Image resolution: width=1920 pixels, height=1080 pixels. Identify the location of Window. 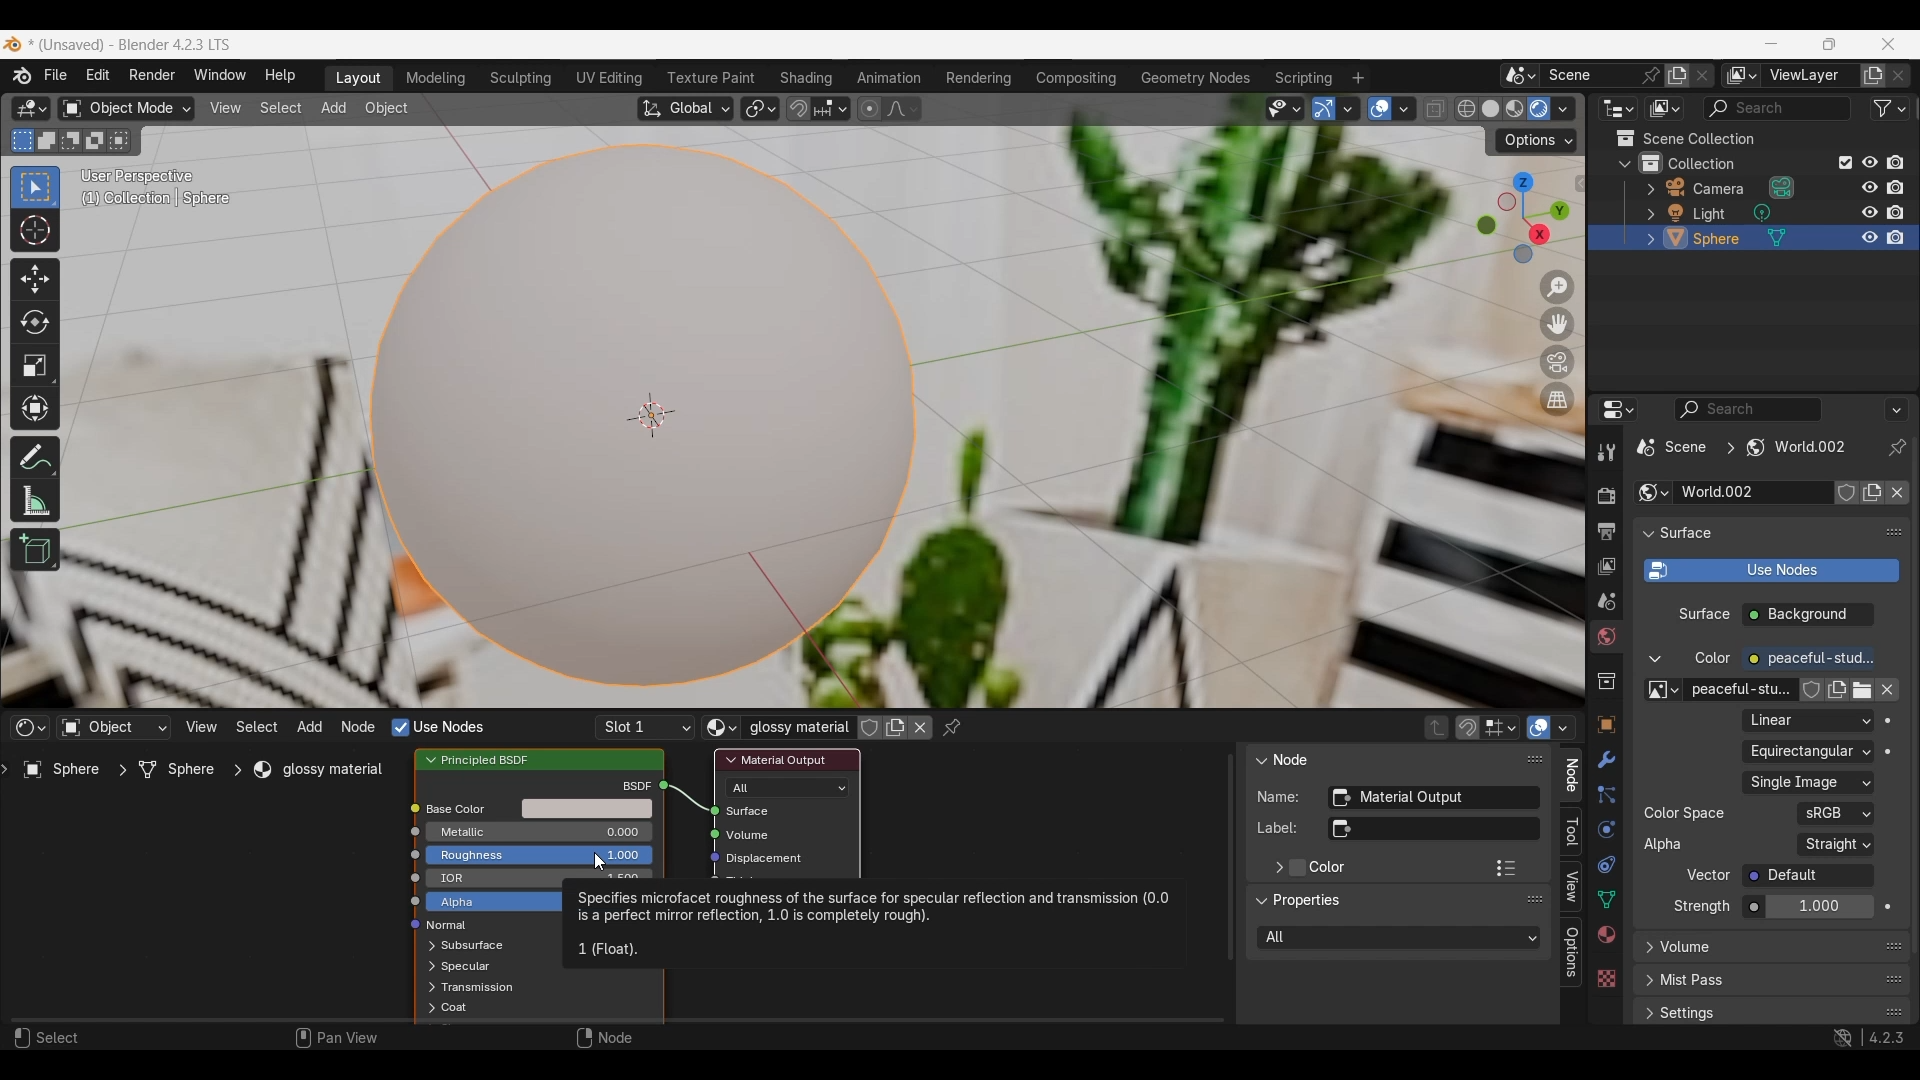
(219, 76).